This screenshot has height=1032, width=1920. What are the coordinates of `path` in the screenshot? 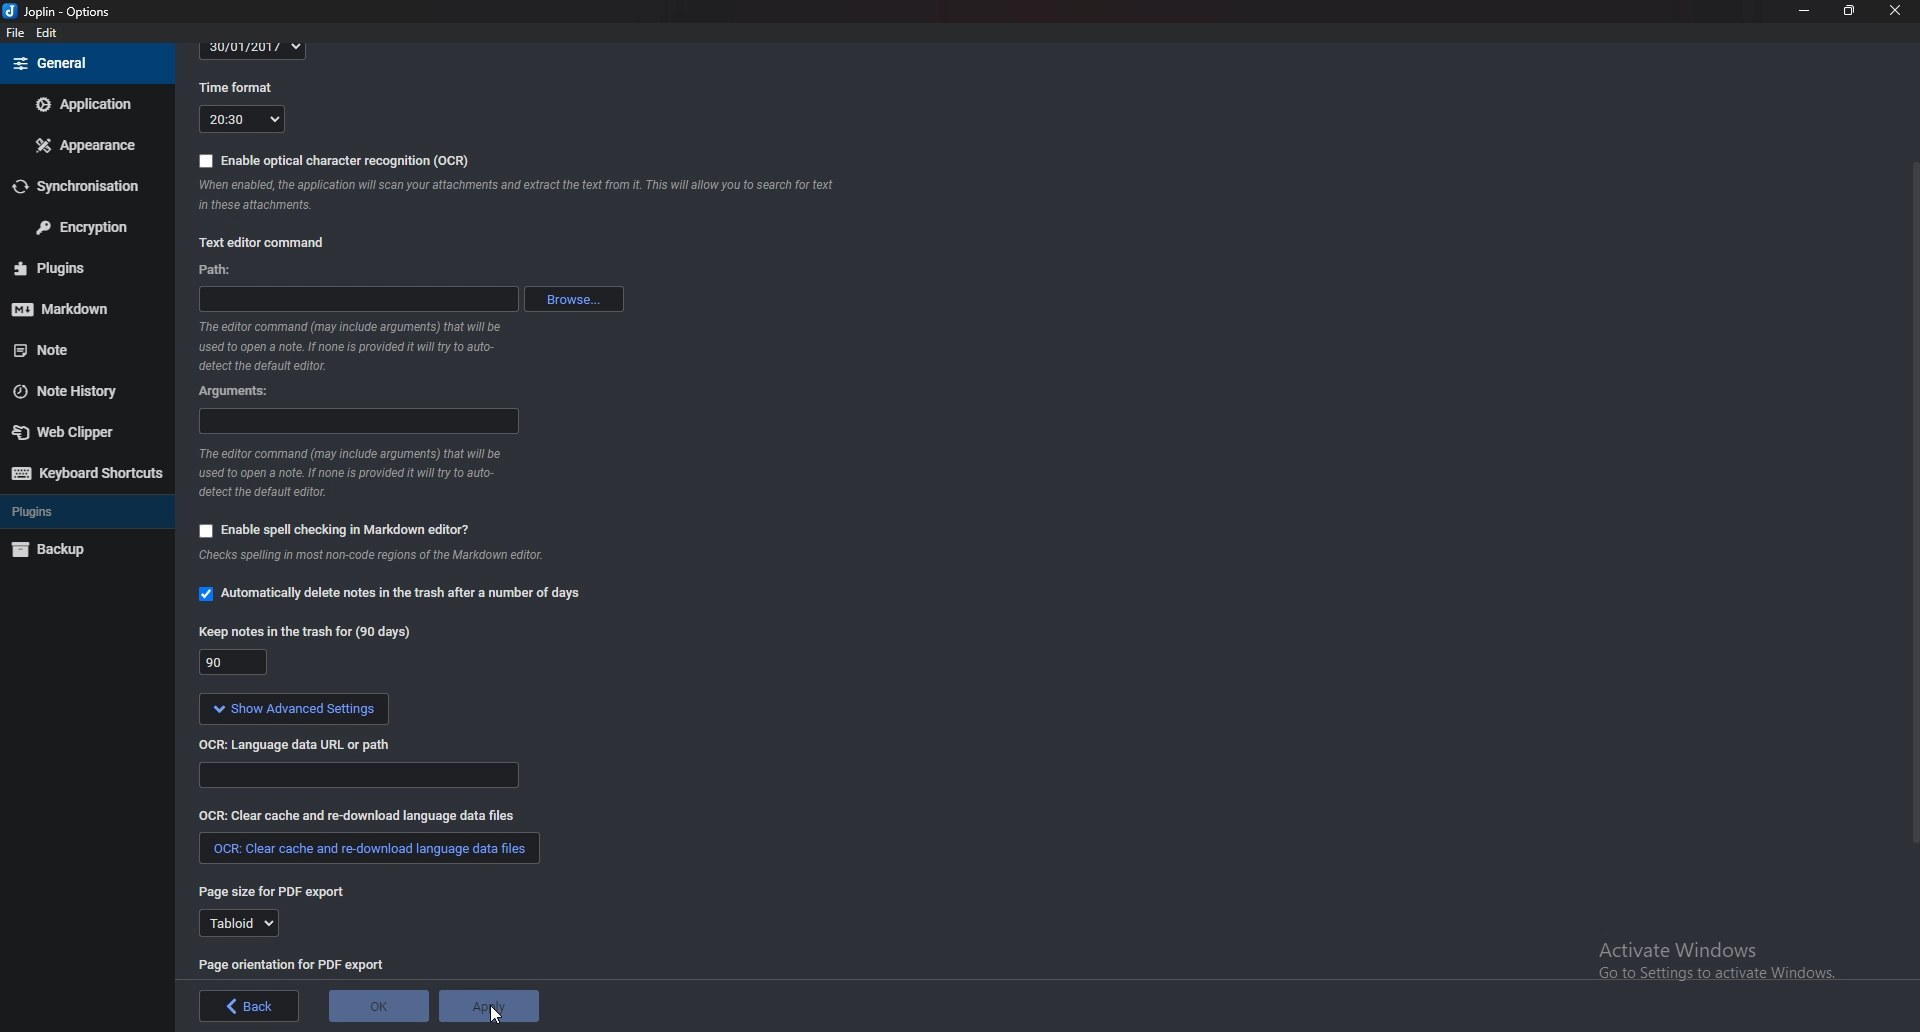 It's located at (358, 299).